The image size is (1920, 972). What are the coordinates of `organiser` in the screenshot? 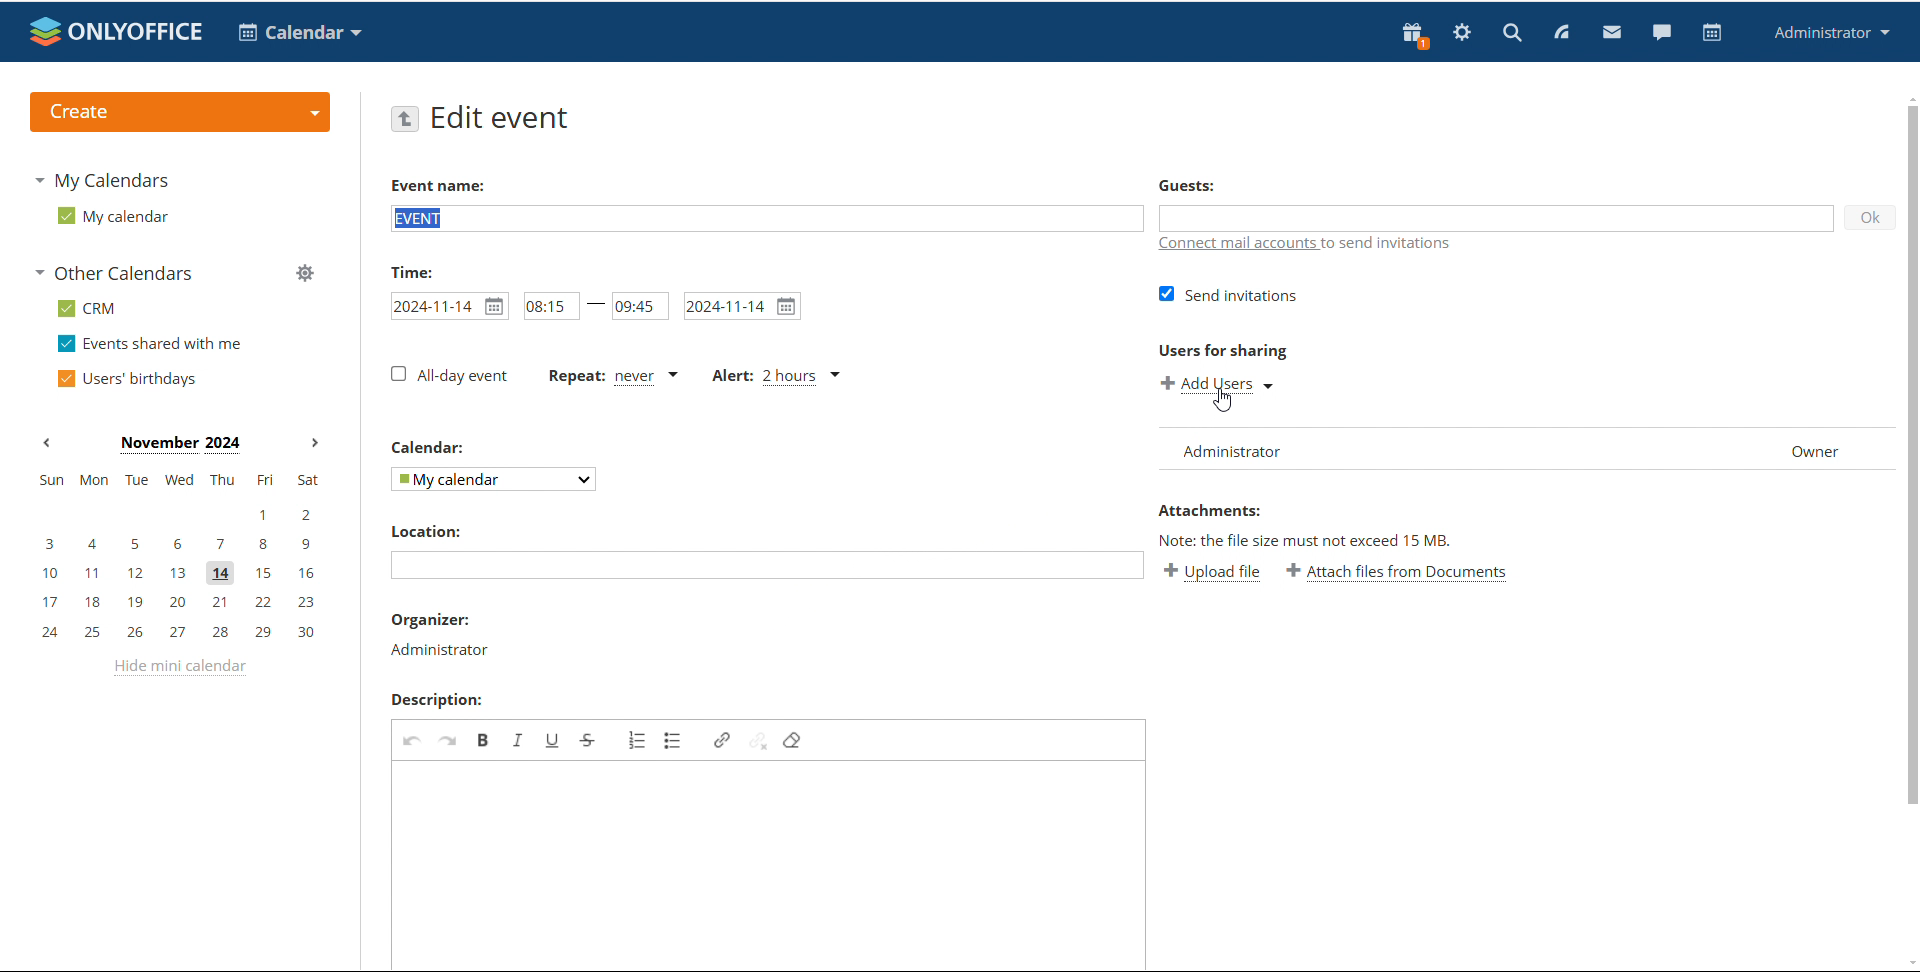 It's located at (429, 619).